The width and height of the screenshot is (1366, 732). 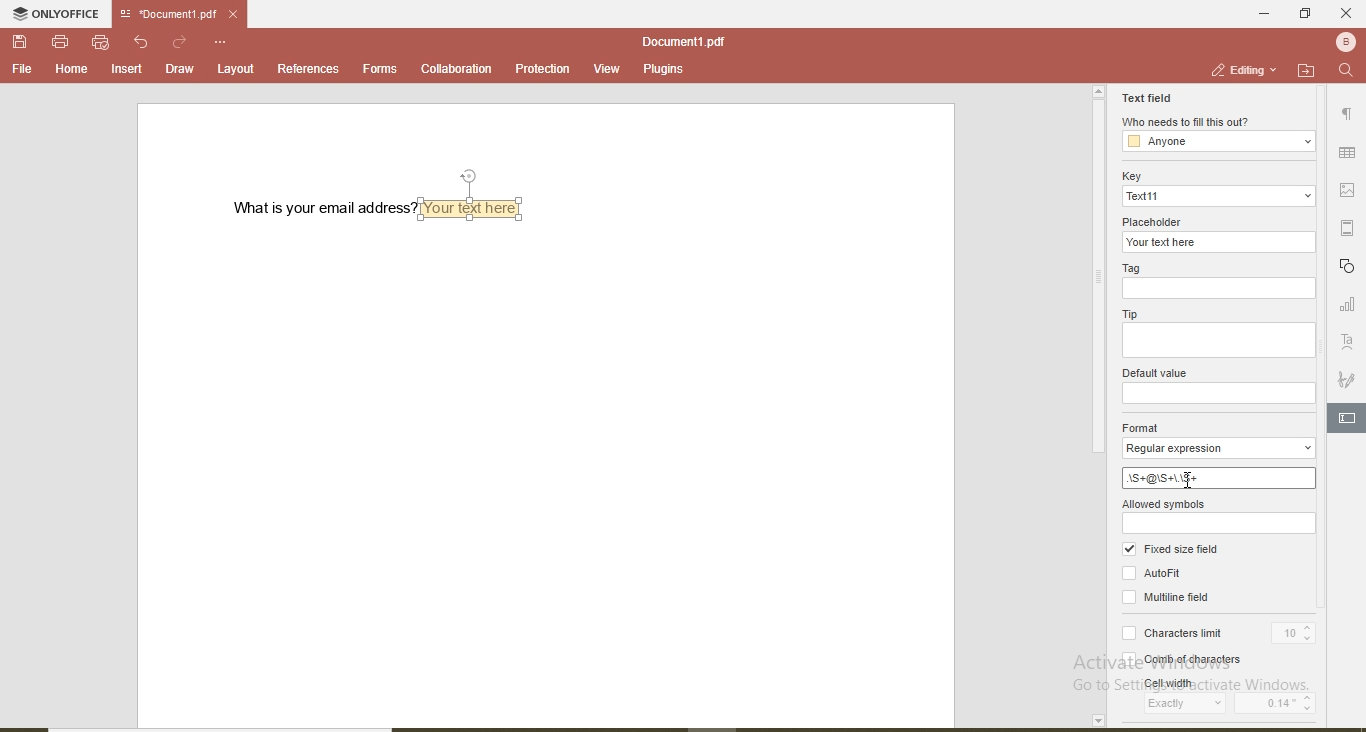 I want to click on allowed symbols, so click(x=1165, y=502).